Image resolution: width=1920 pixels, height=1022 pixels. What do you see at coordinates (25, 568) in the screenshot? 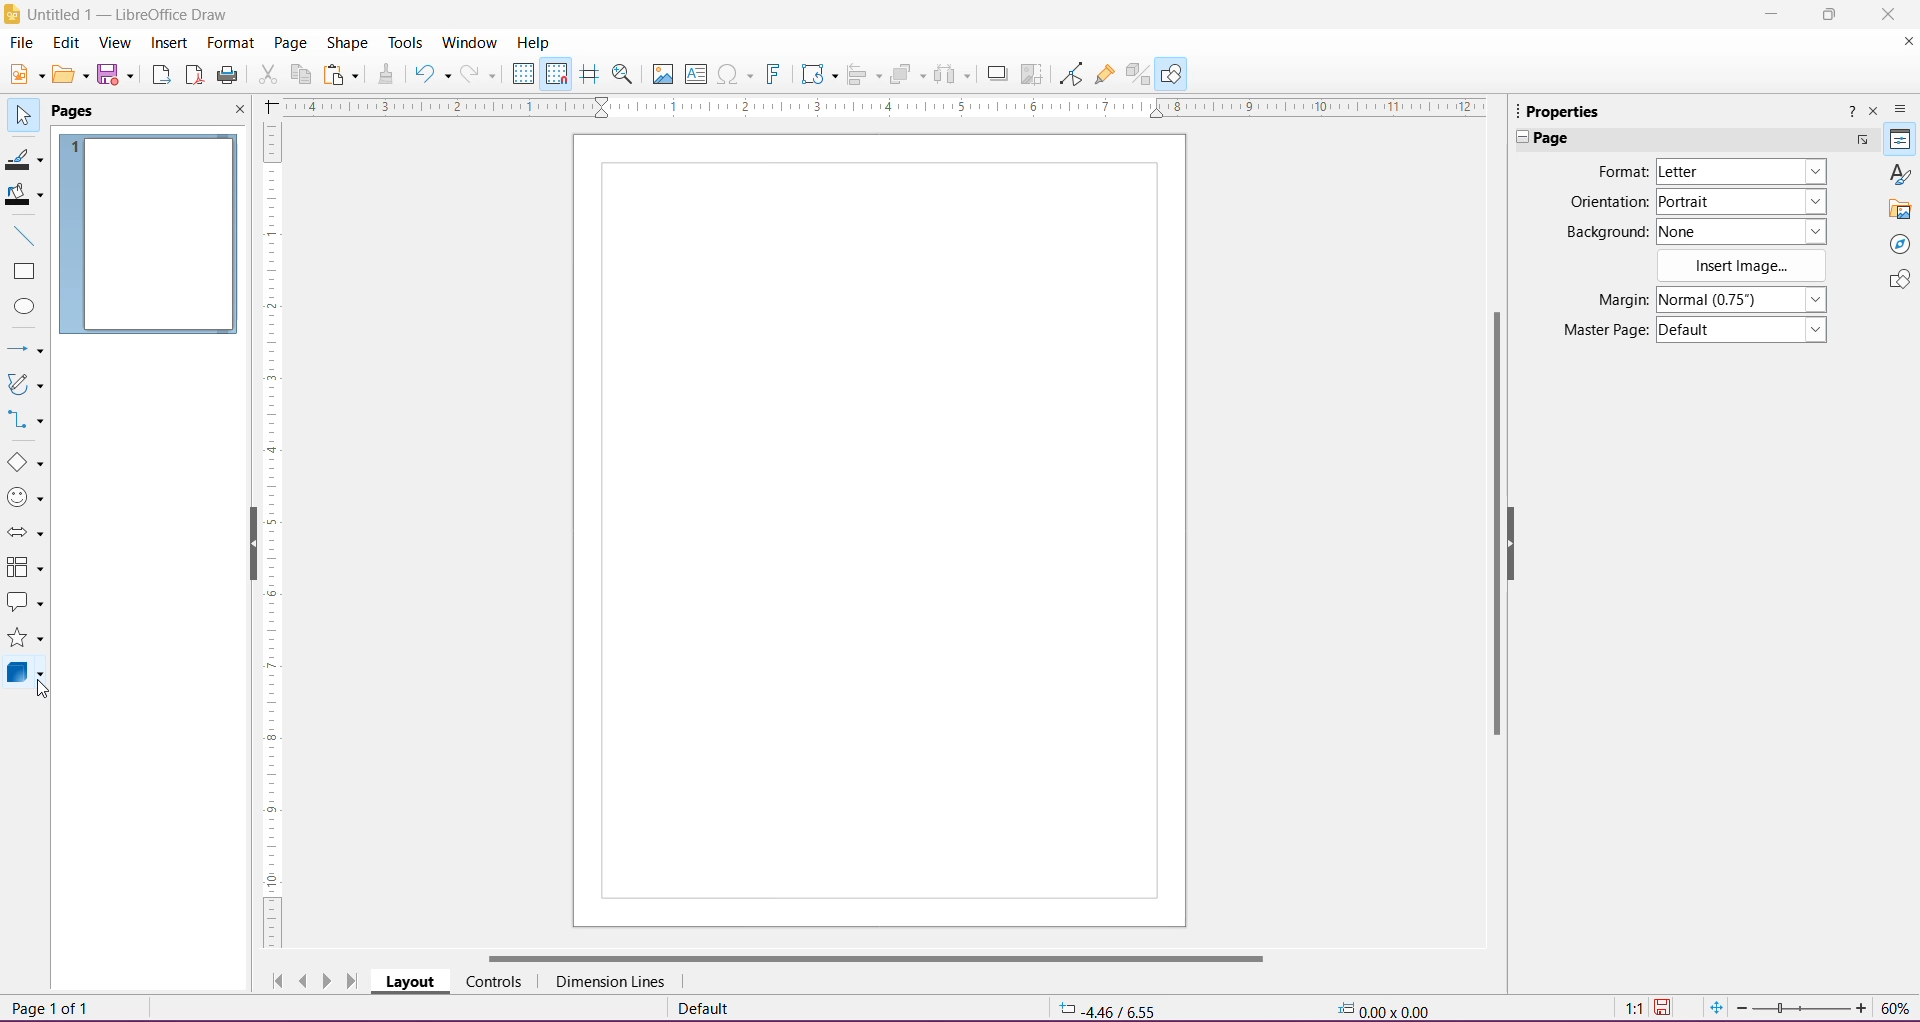
I see `Flowcharts` at bounding box center [25, 568].